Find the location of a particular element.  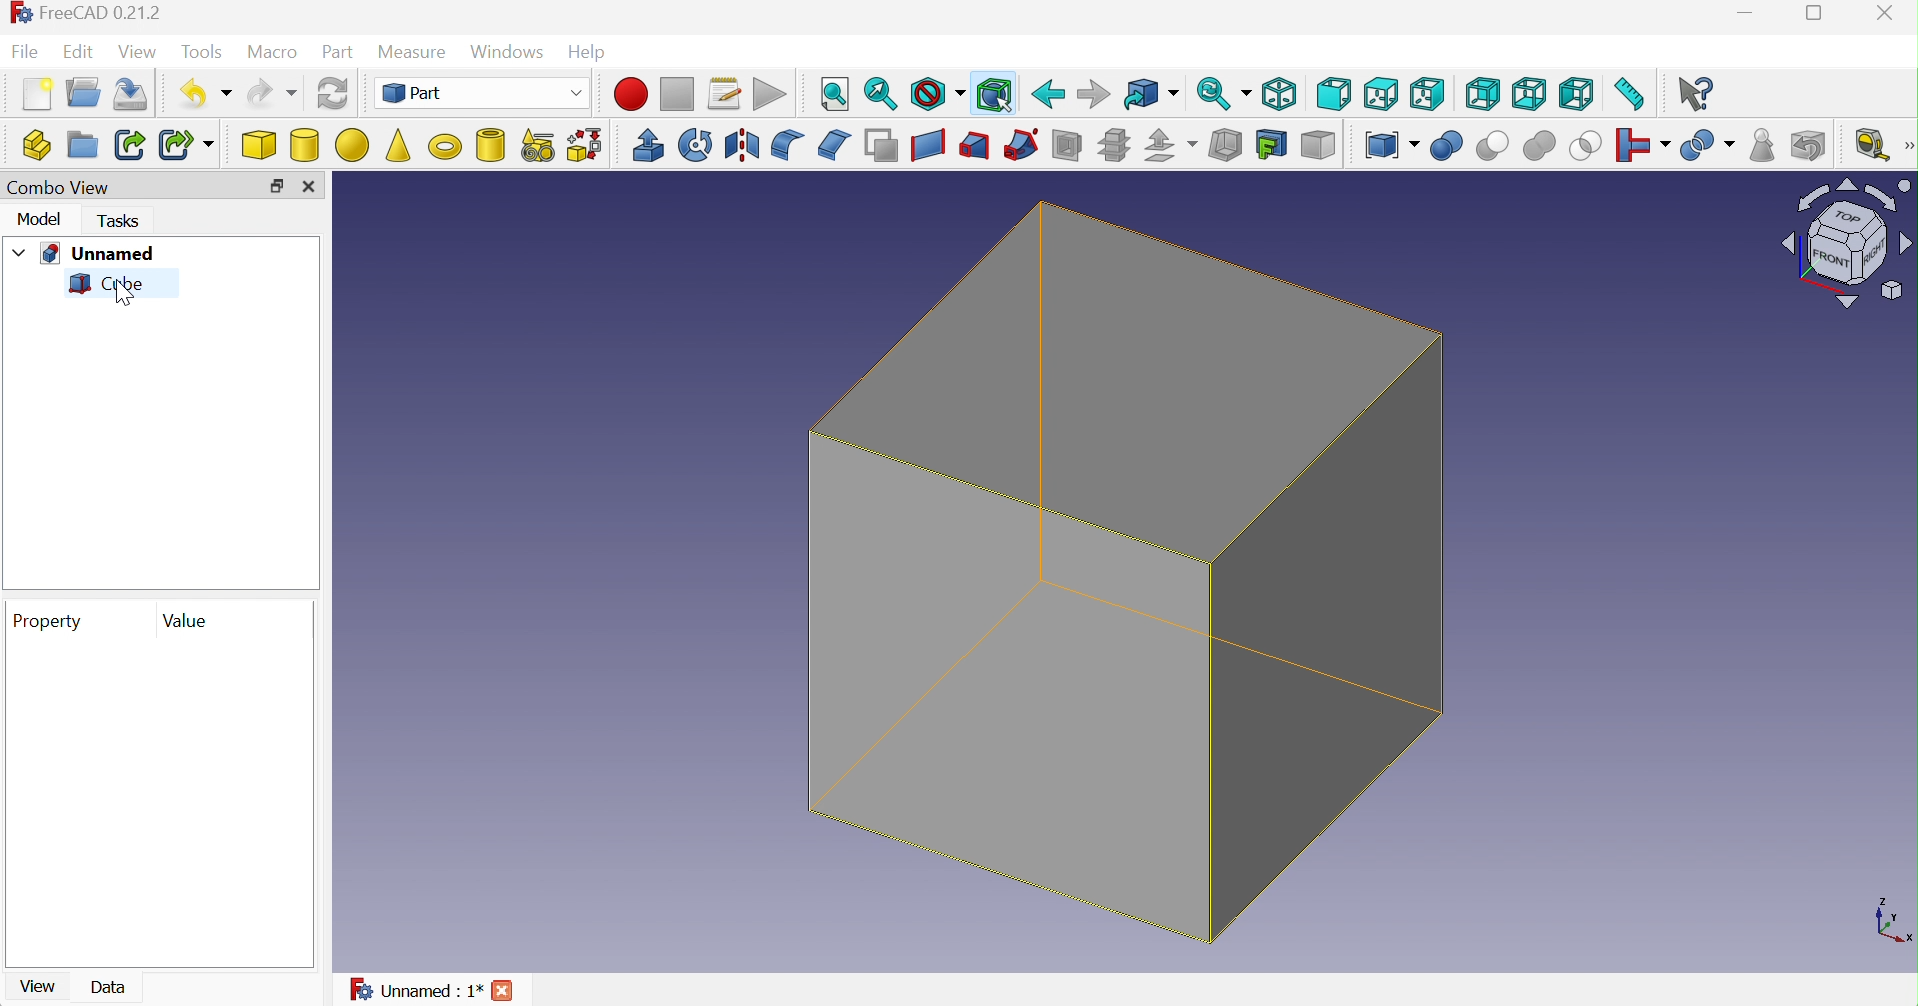

Shape builder is located at coordinates (586, 145).